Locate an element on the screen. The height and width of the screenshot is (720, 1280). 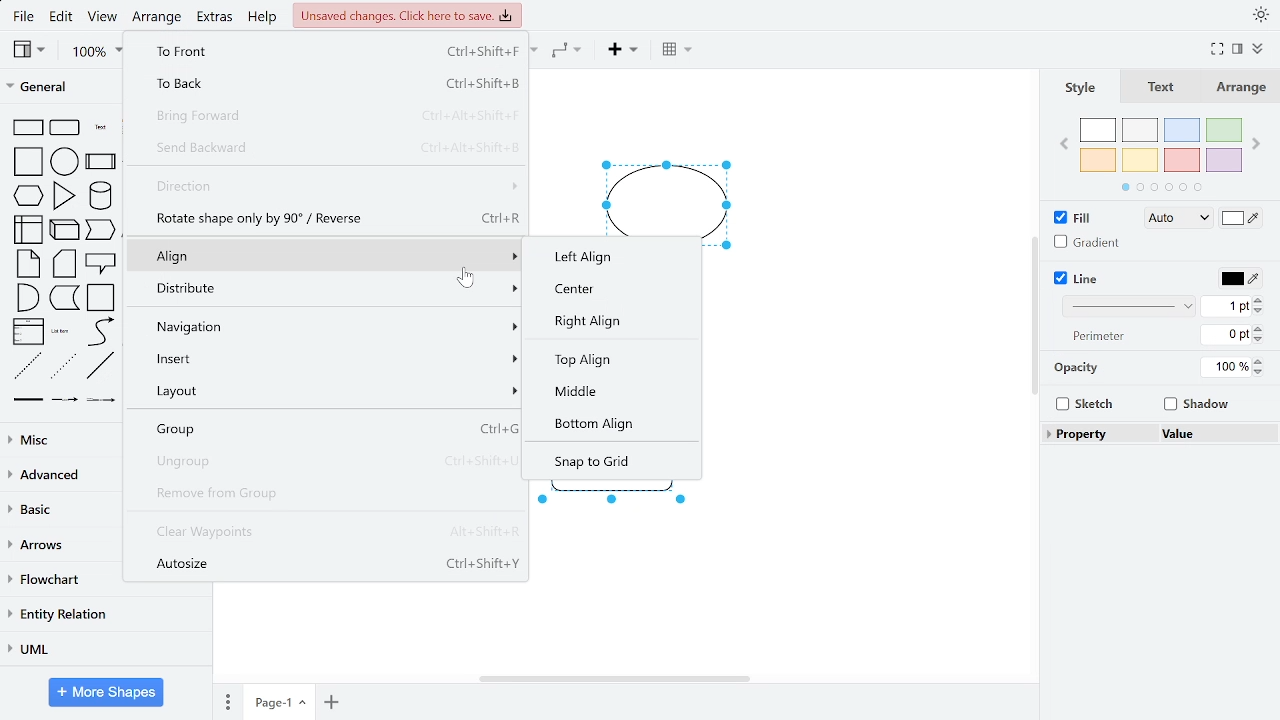
100% is located at coordinates (1223, 367).